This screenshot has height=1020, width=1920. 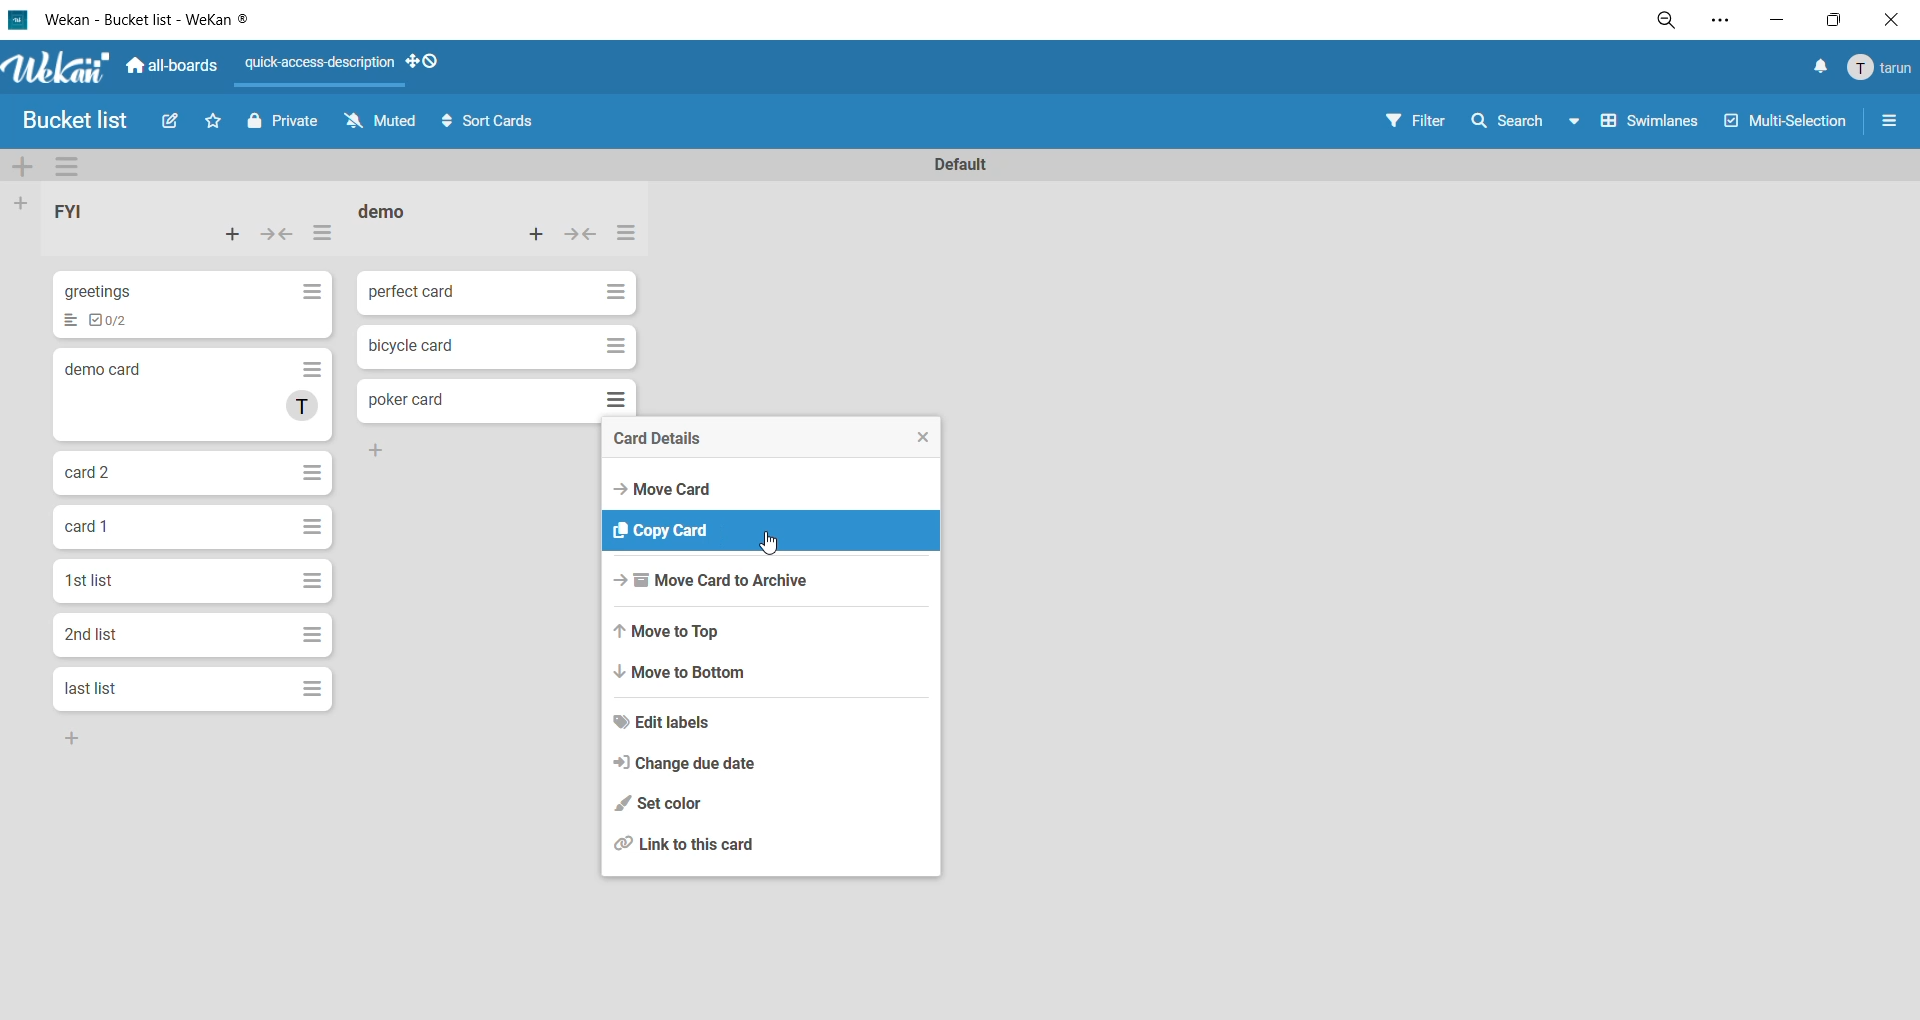 What do you see at coordinates (67, 321) in the screenshot?
I see `List` at bounding box center [67, 321].